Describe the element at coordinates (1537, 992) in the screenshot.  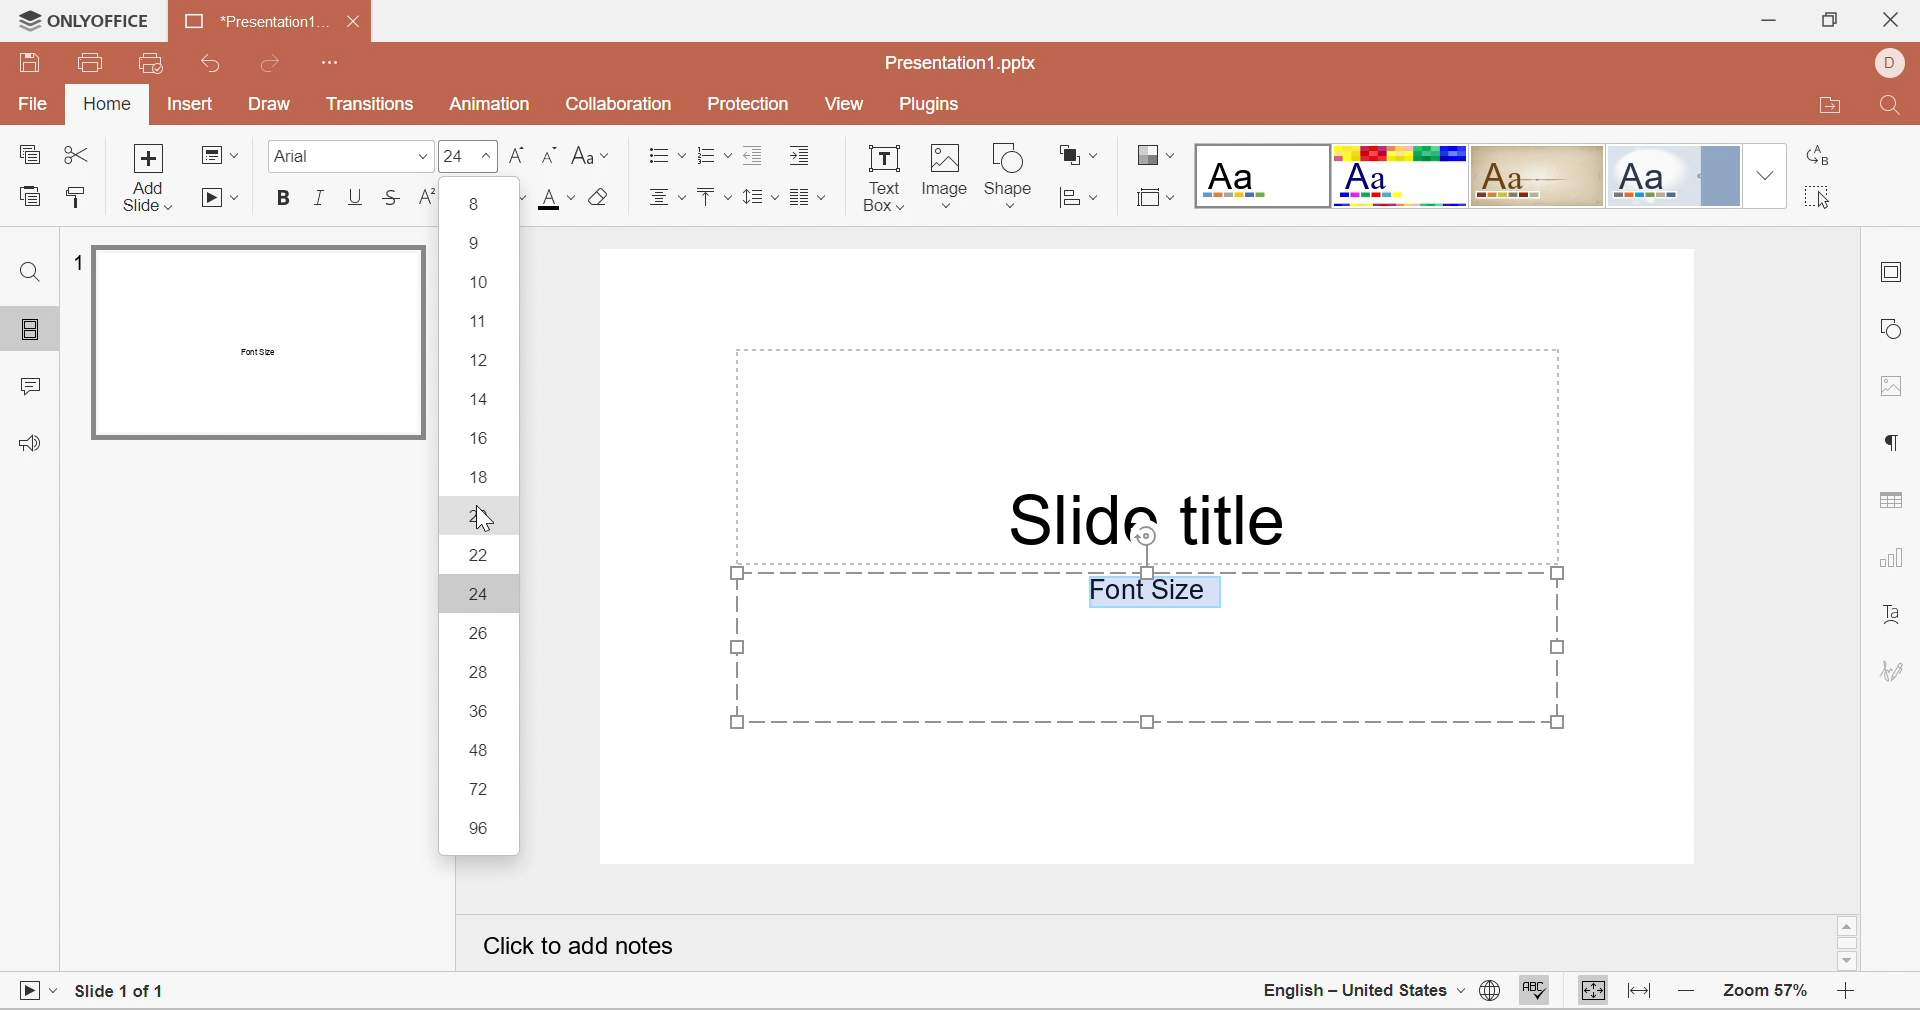
I see `Spell Checking` at that location.